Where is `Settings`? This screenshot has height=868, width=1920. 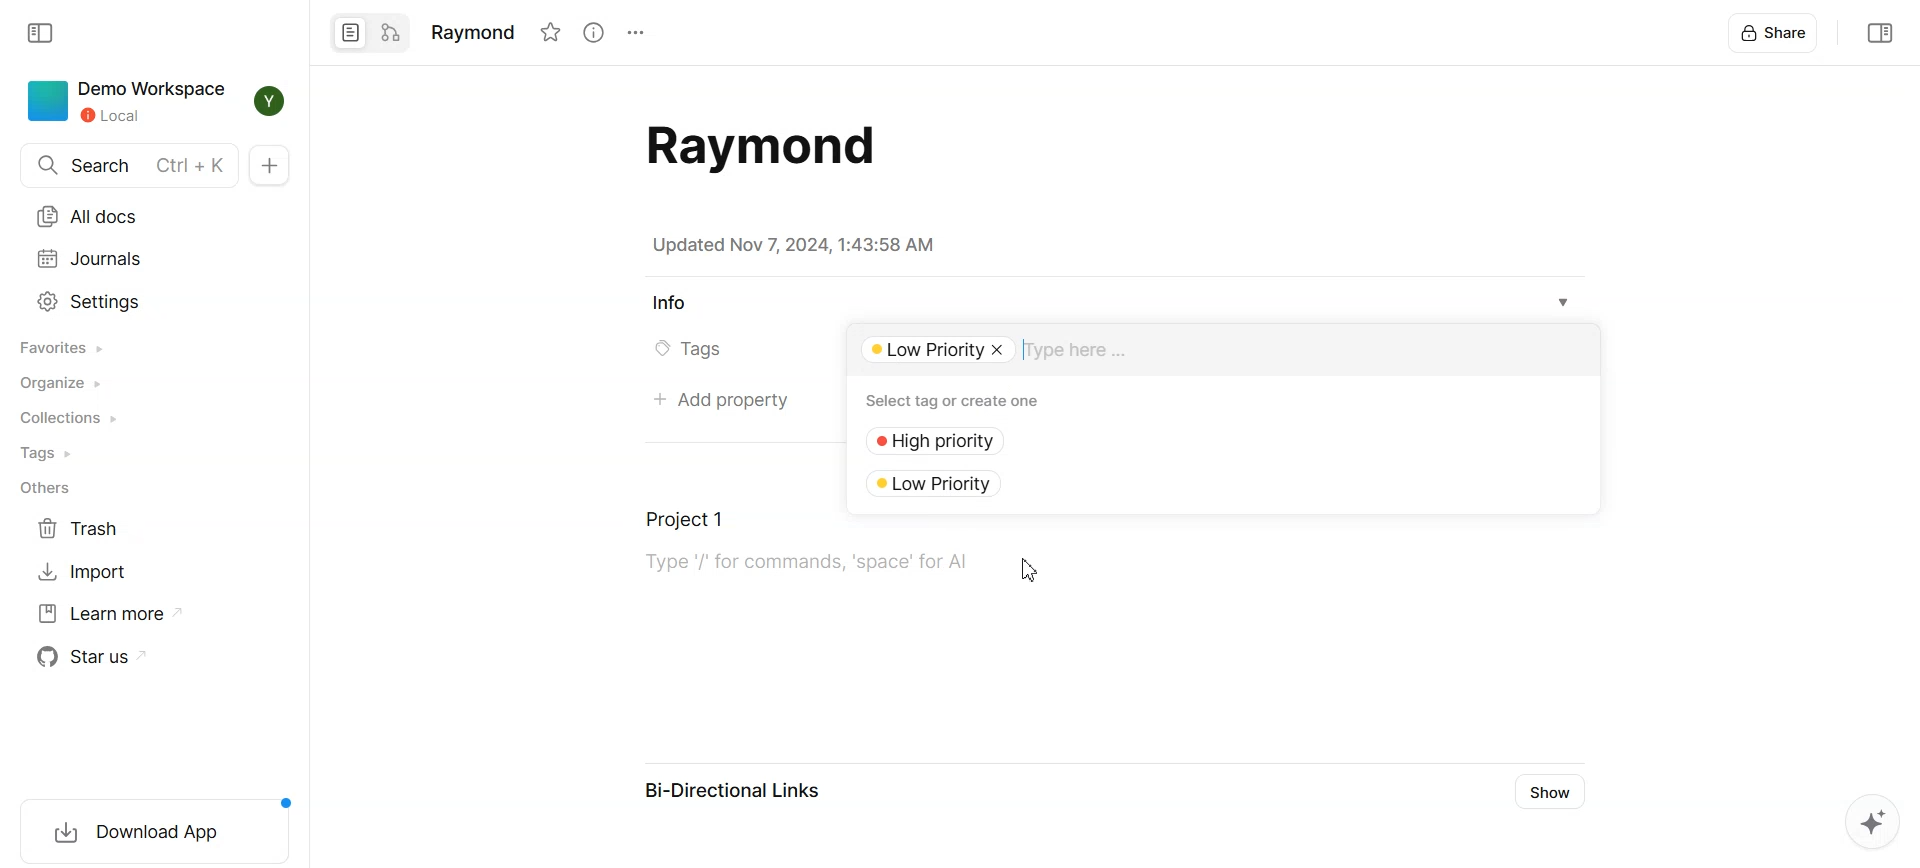
Settings is located at coordinates (634, 33).